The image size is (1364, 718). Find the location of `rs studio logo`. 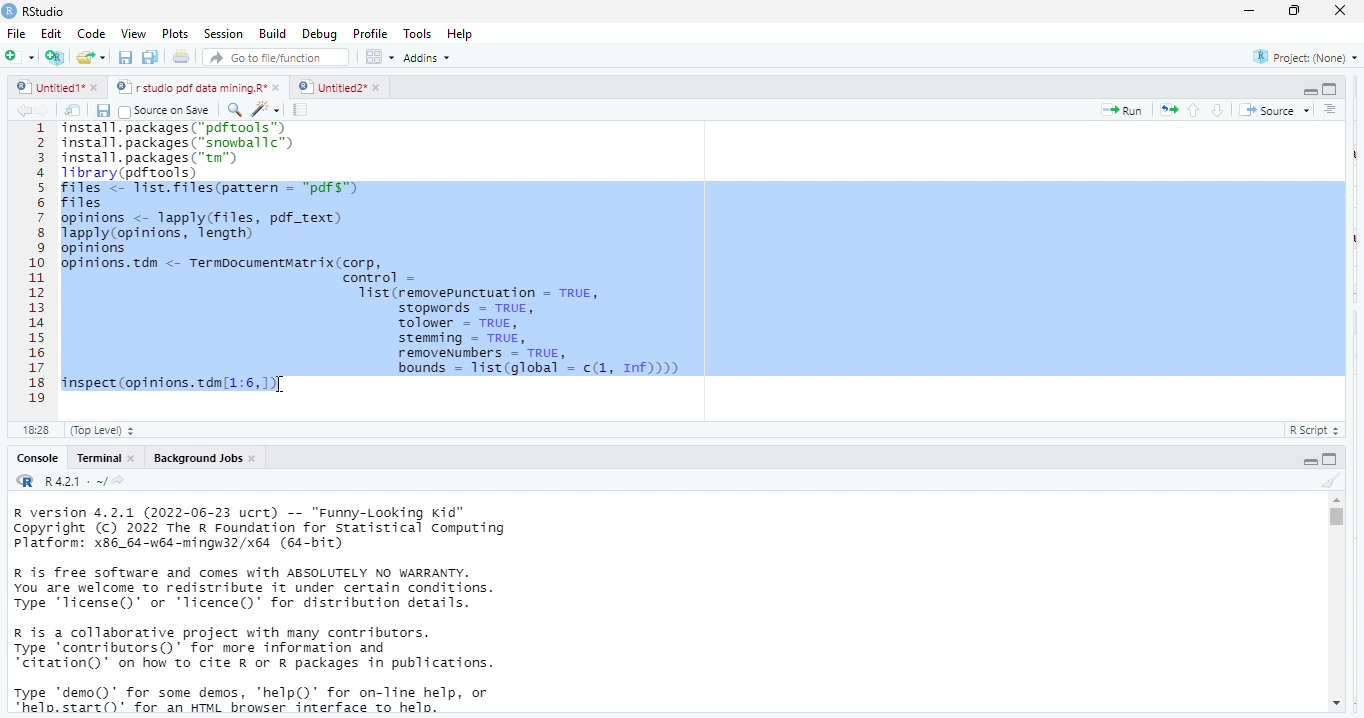

rs studio logo is located at coordinates (9, 10).